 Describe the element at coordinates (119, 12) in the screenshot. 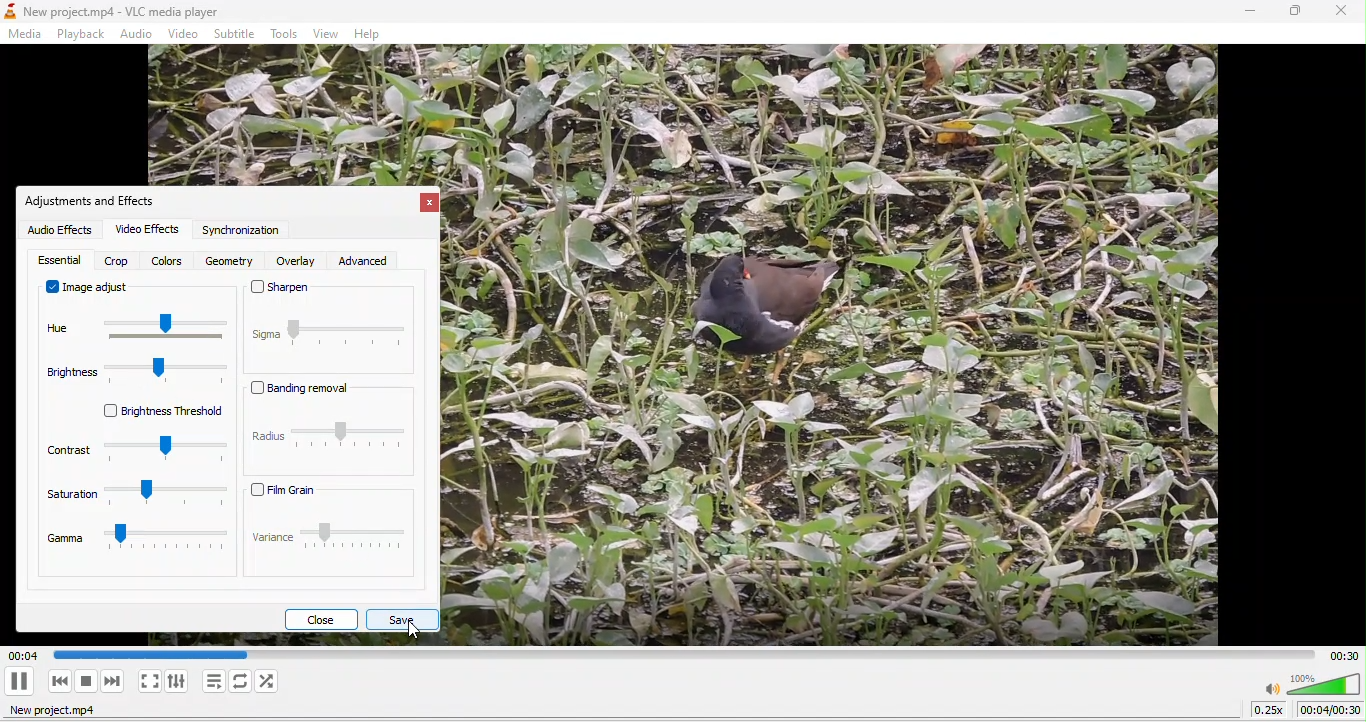

I see `title` at that location.